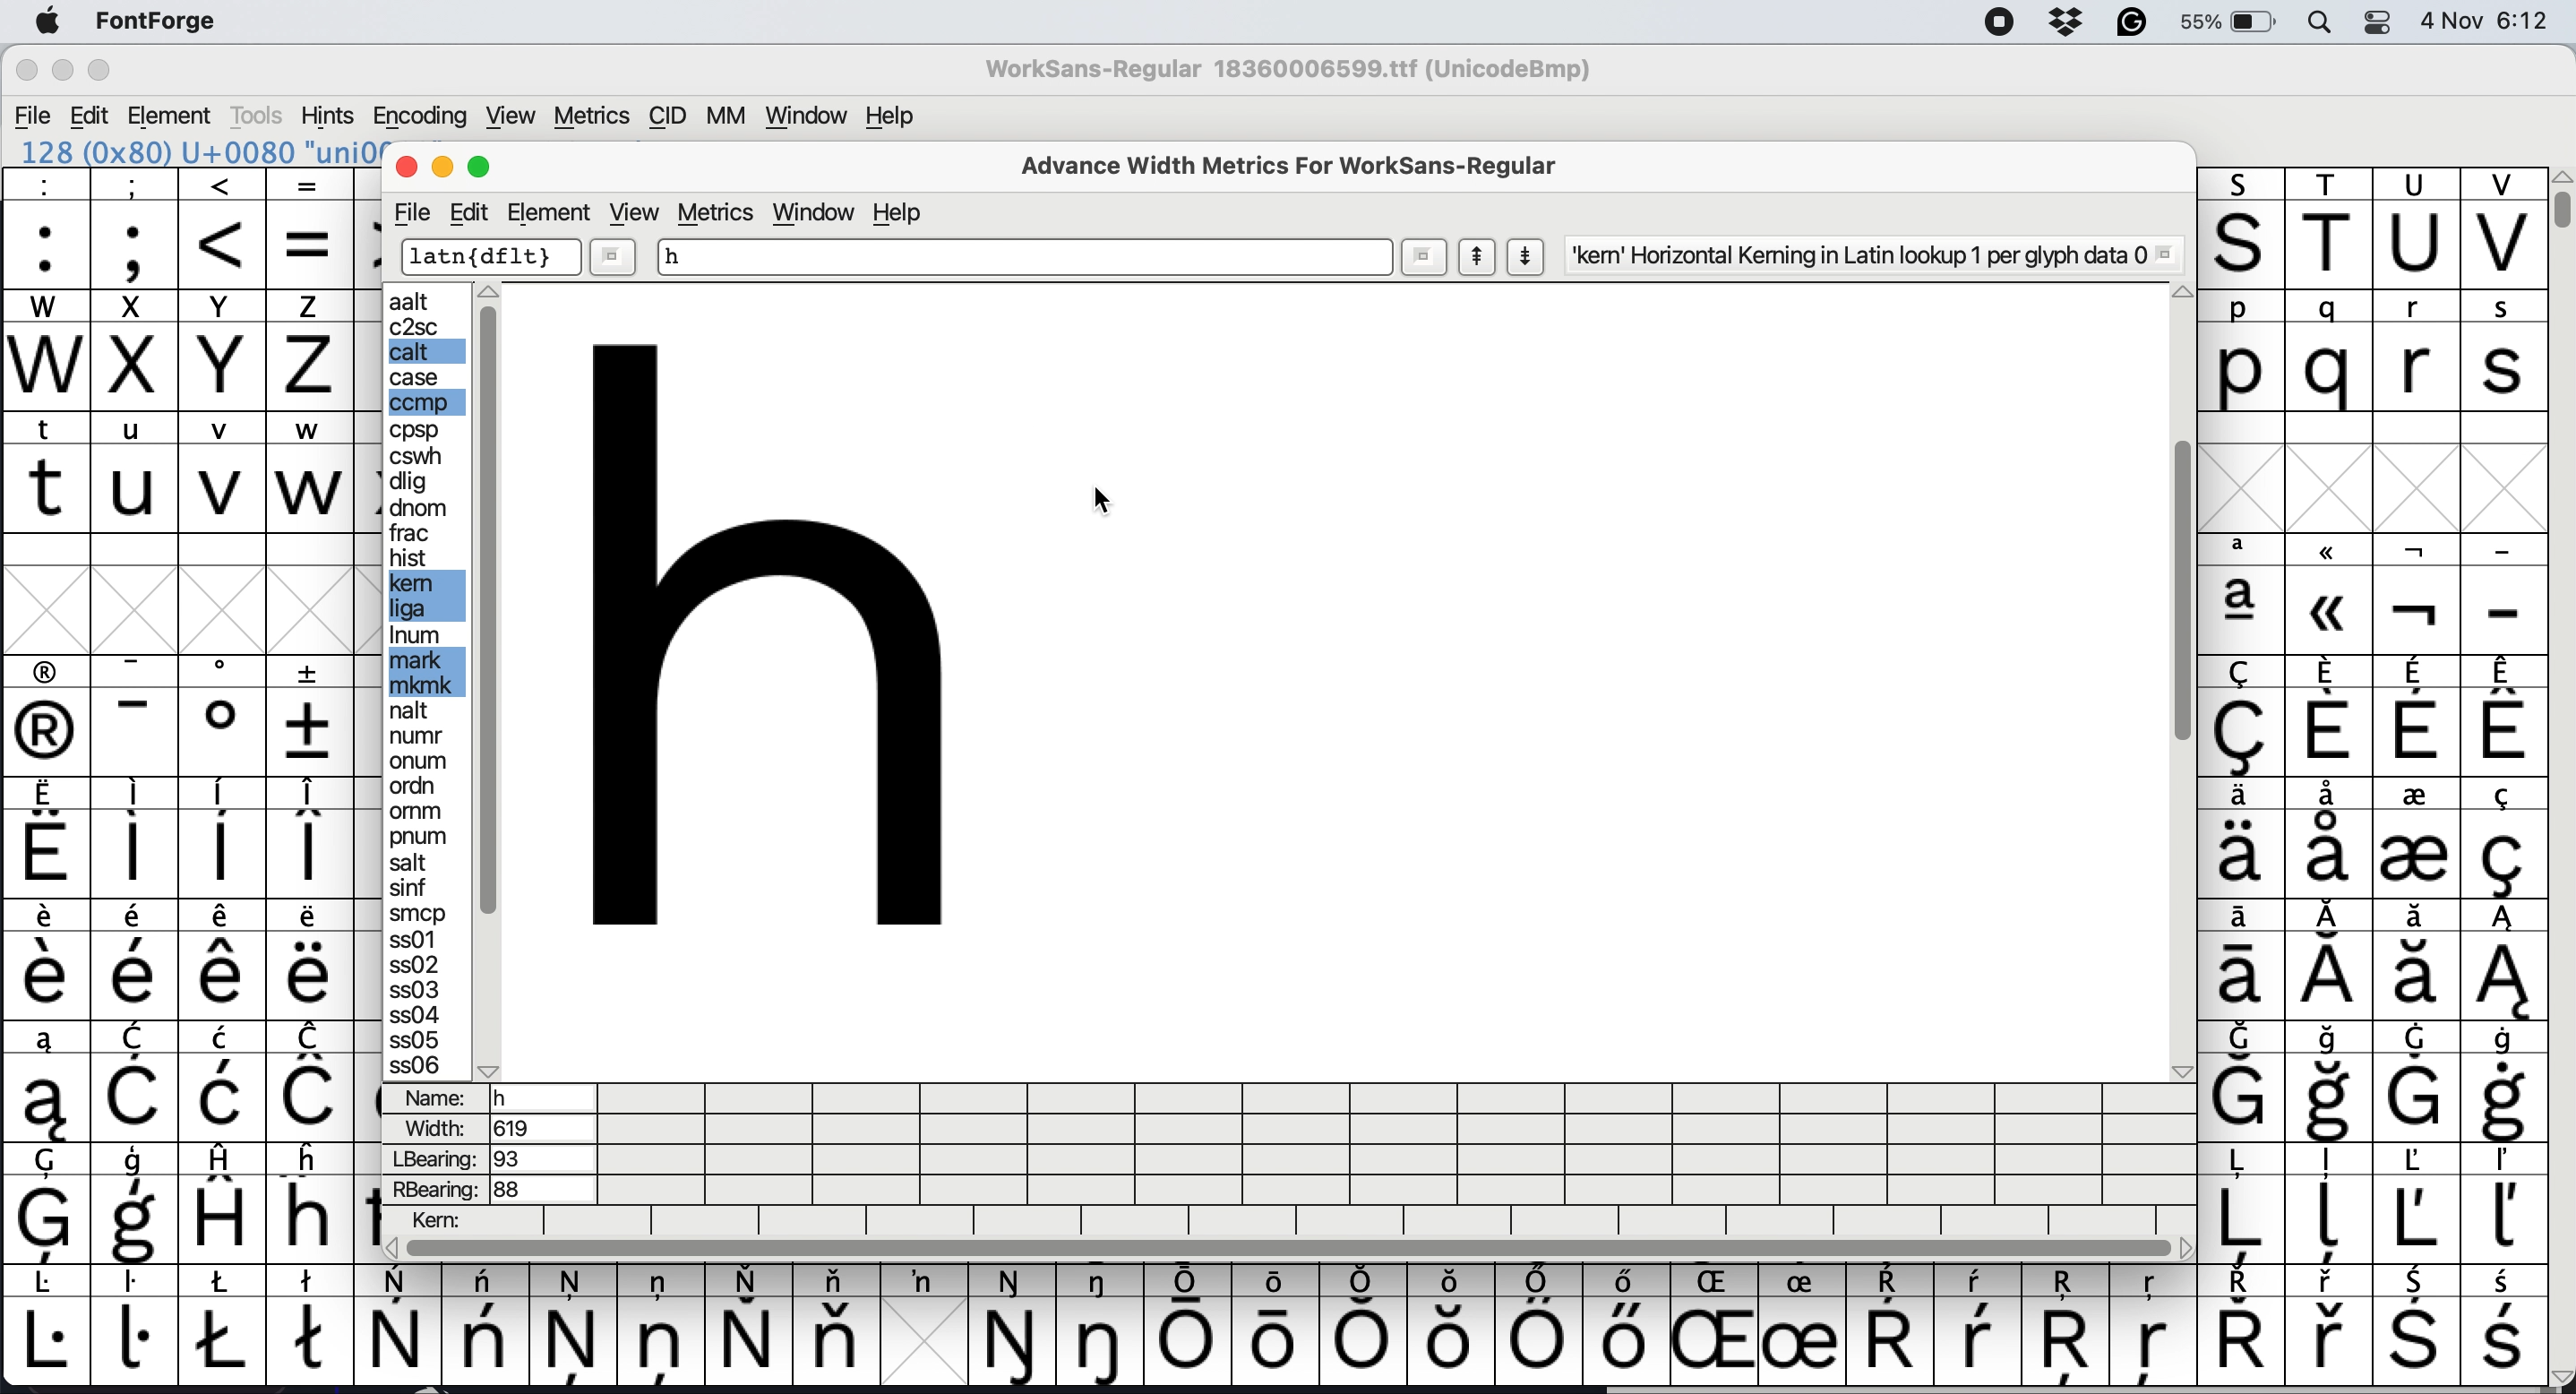  I want to click on lbearing, so click(469, 1158).